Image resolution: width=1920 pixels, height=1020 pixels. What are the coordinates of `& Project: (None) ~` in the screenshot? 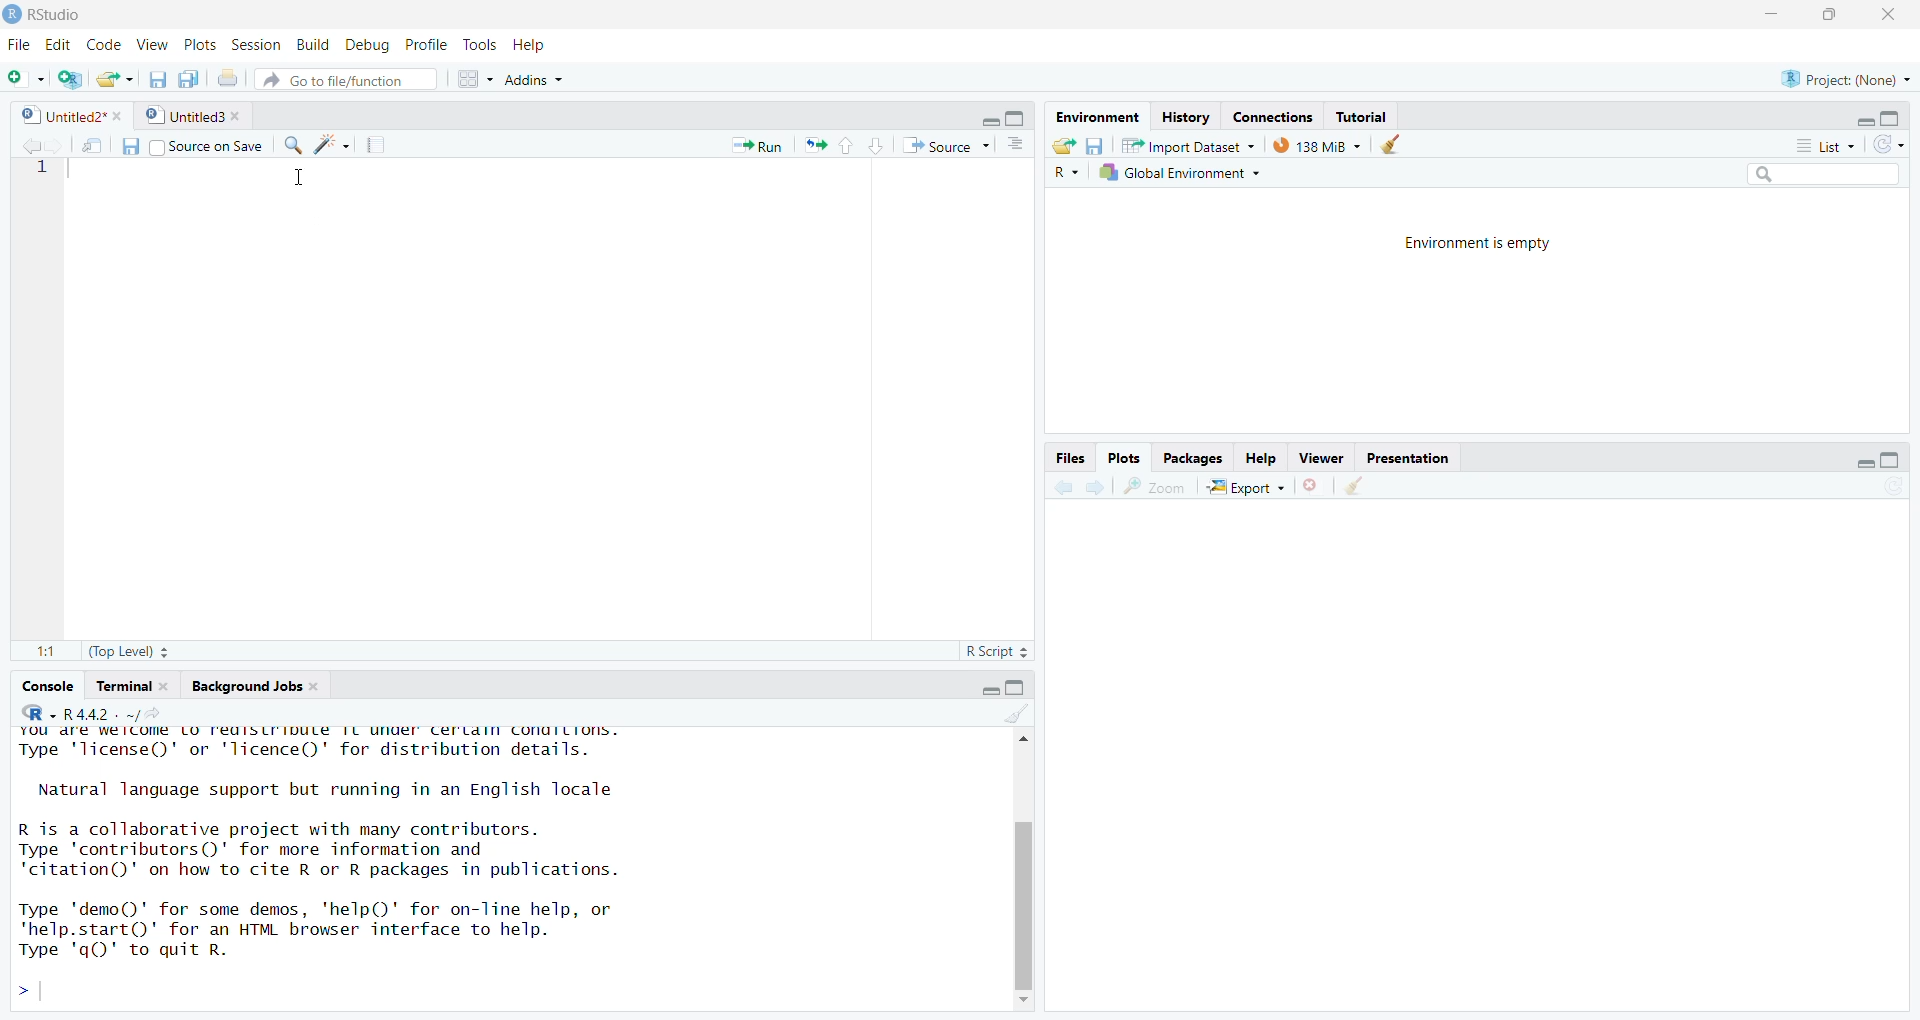 It's located at (1843, 74).